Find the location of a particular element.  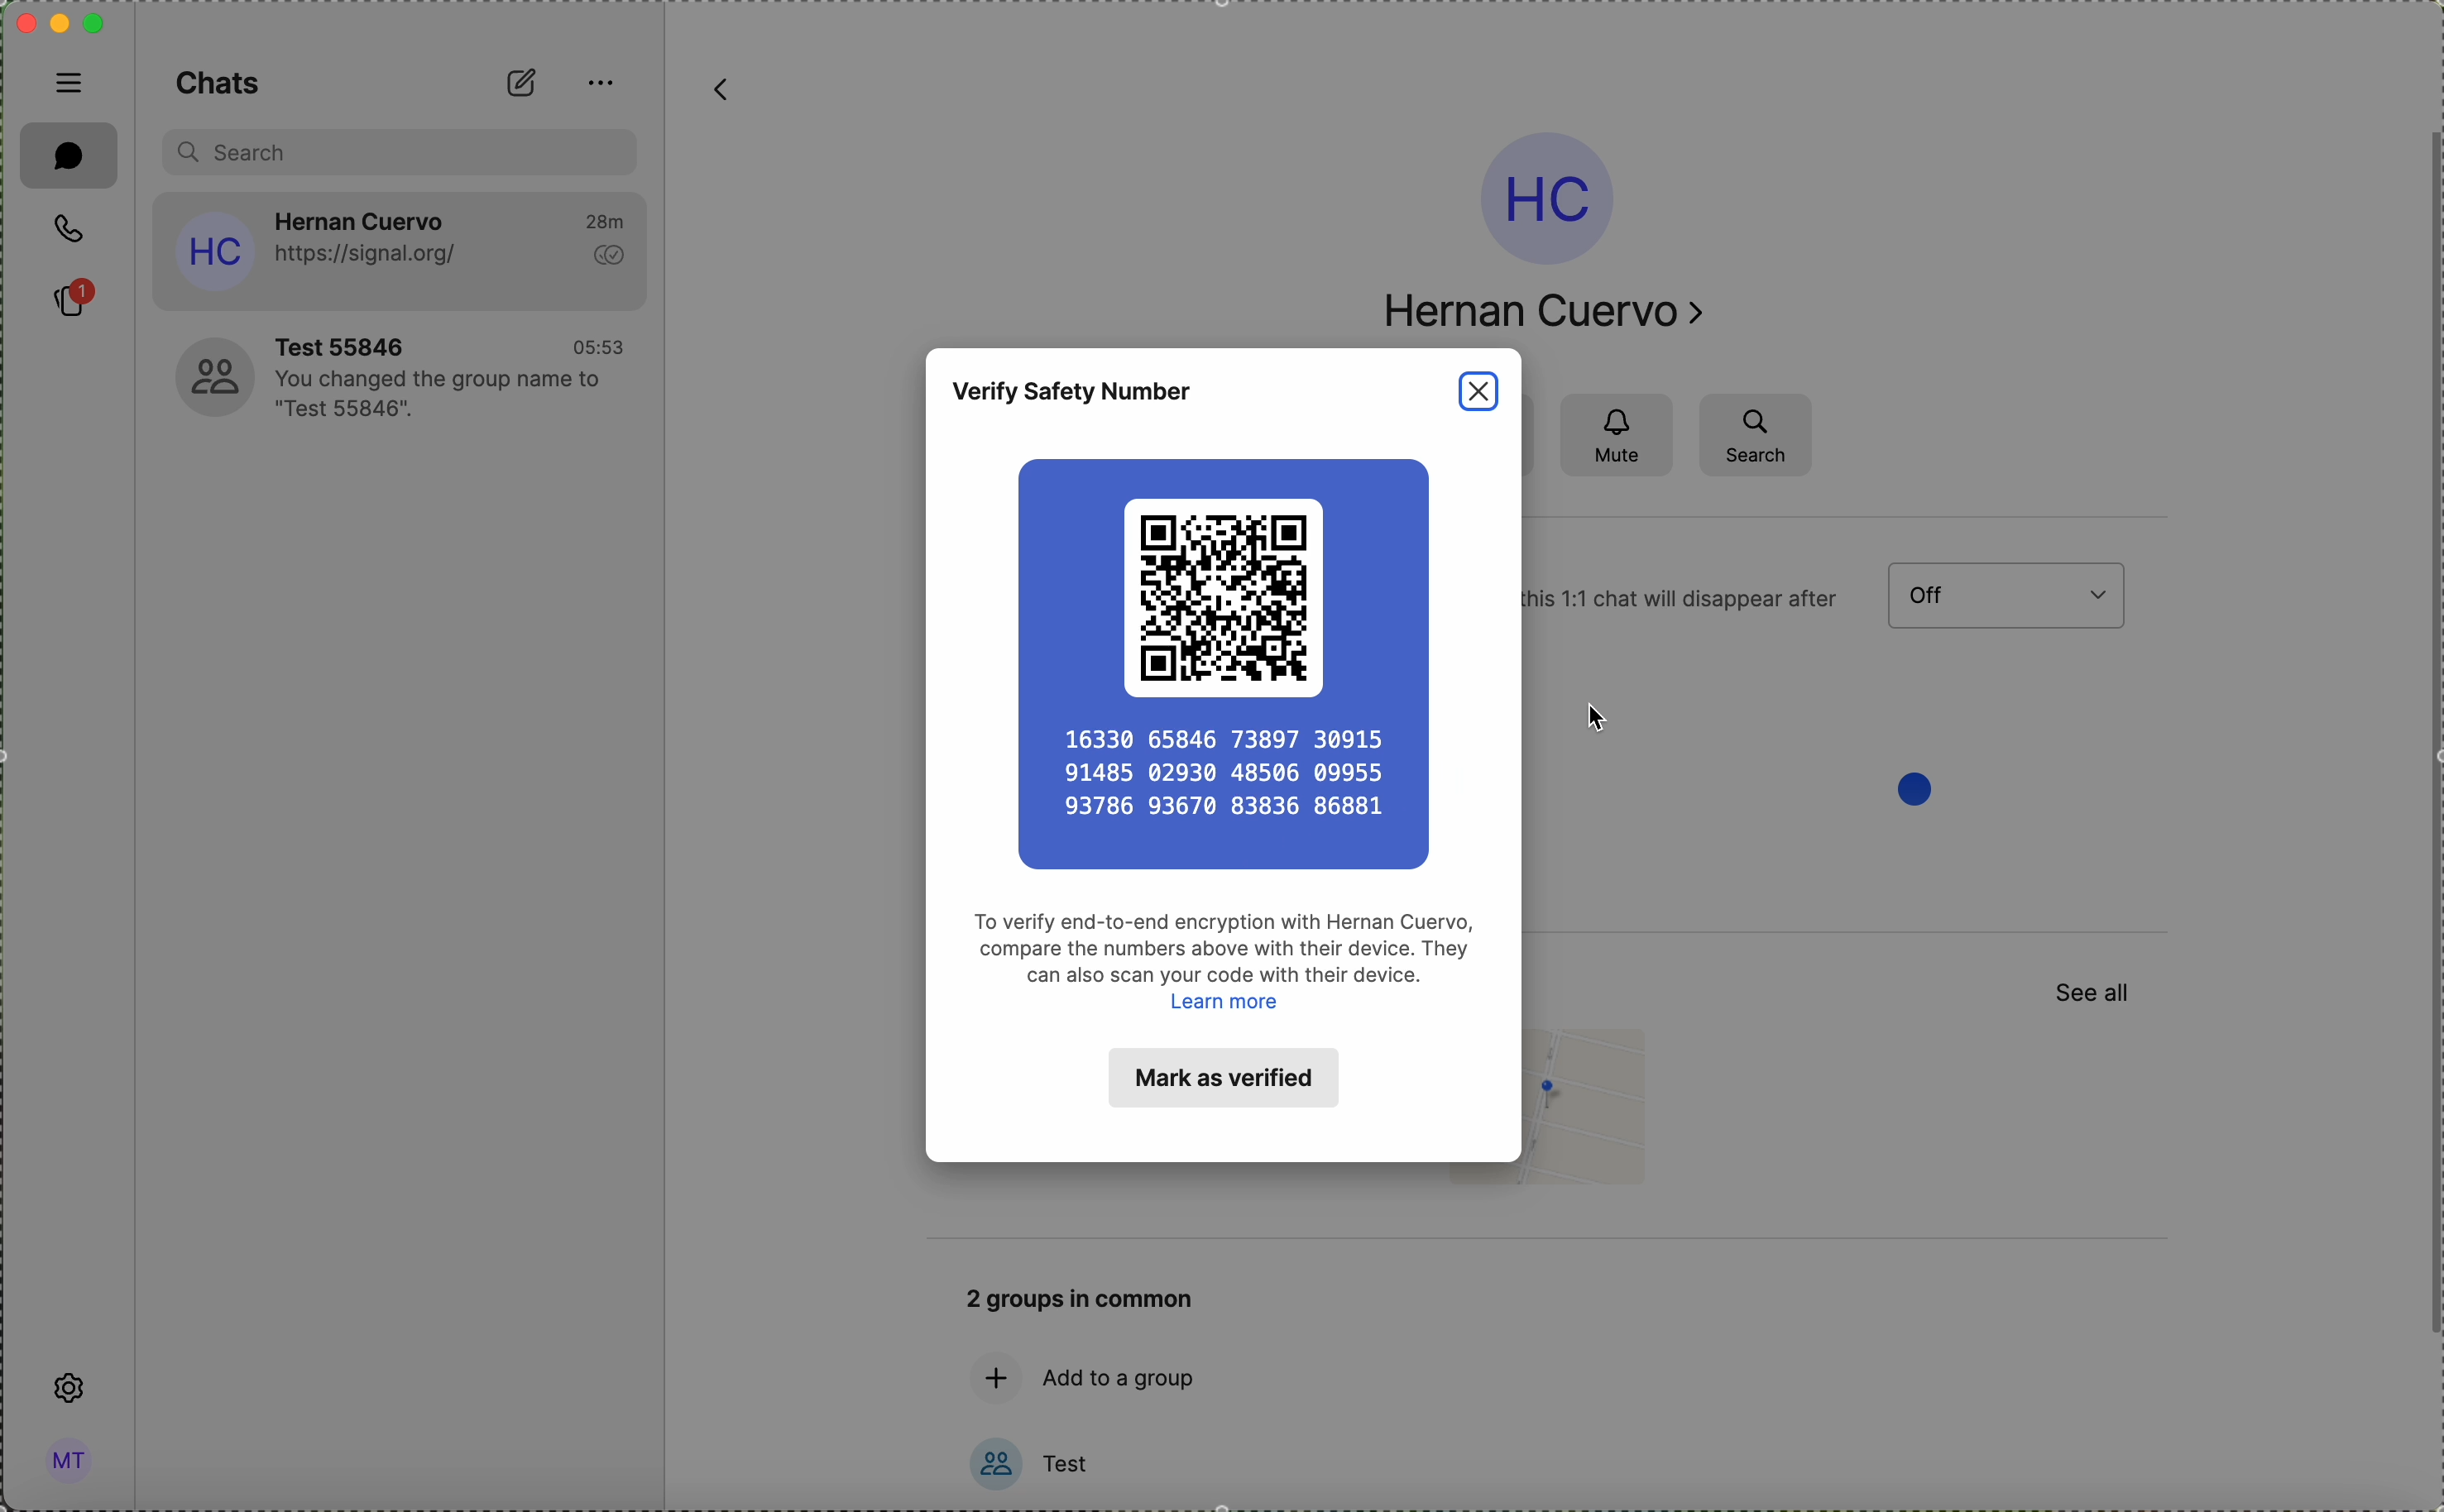

chat is located at coordinates (70, 156).